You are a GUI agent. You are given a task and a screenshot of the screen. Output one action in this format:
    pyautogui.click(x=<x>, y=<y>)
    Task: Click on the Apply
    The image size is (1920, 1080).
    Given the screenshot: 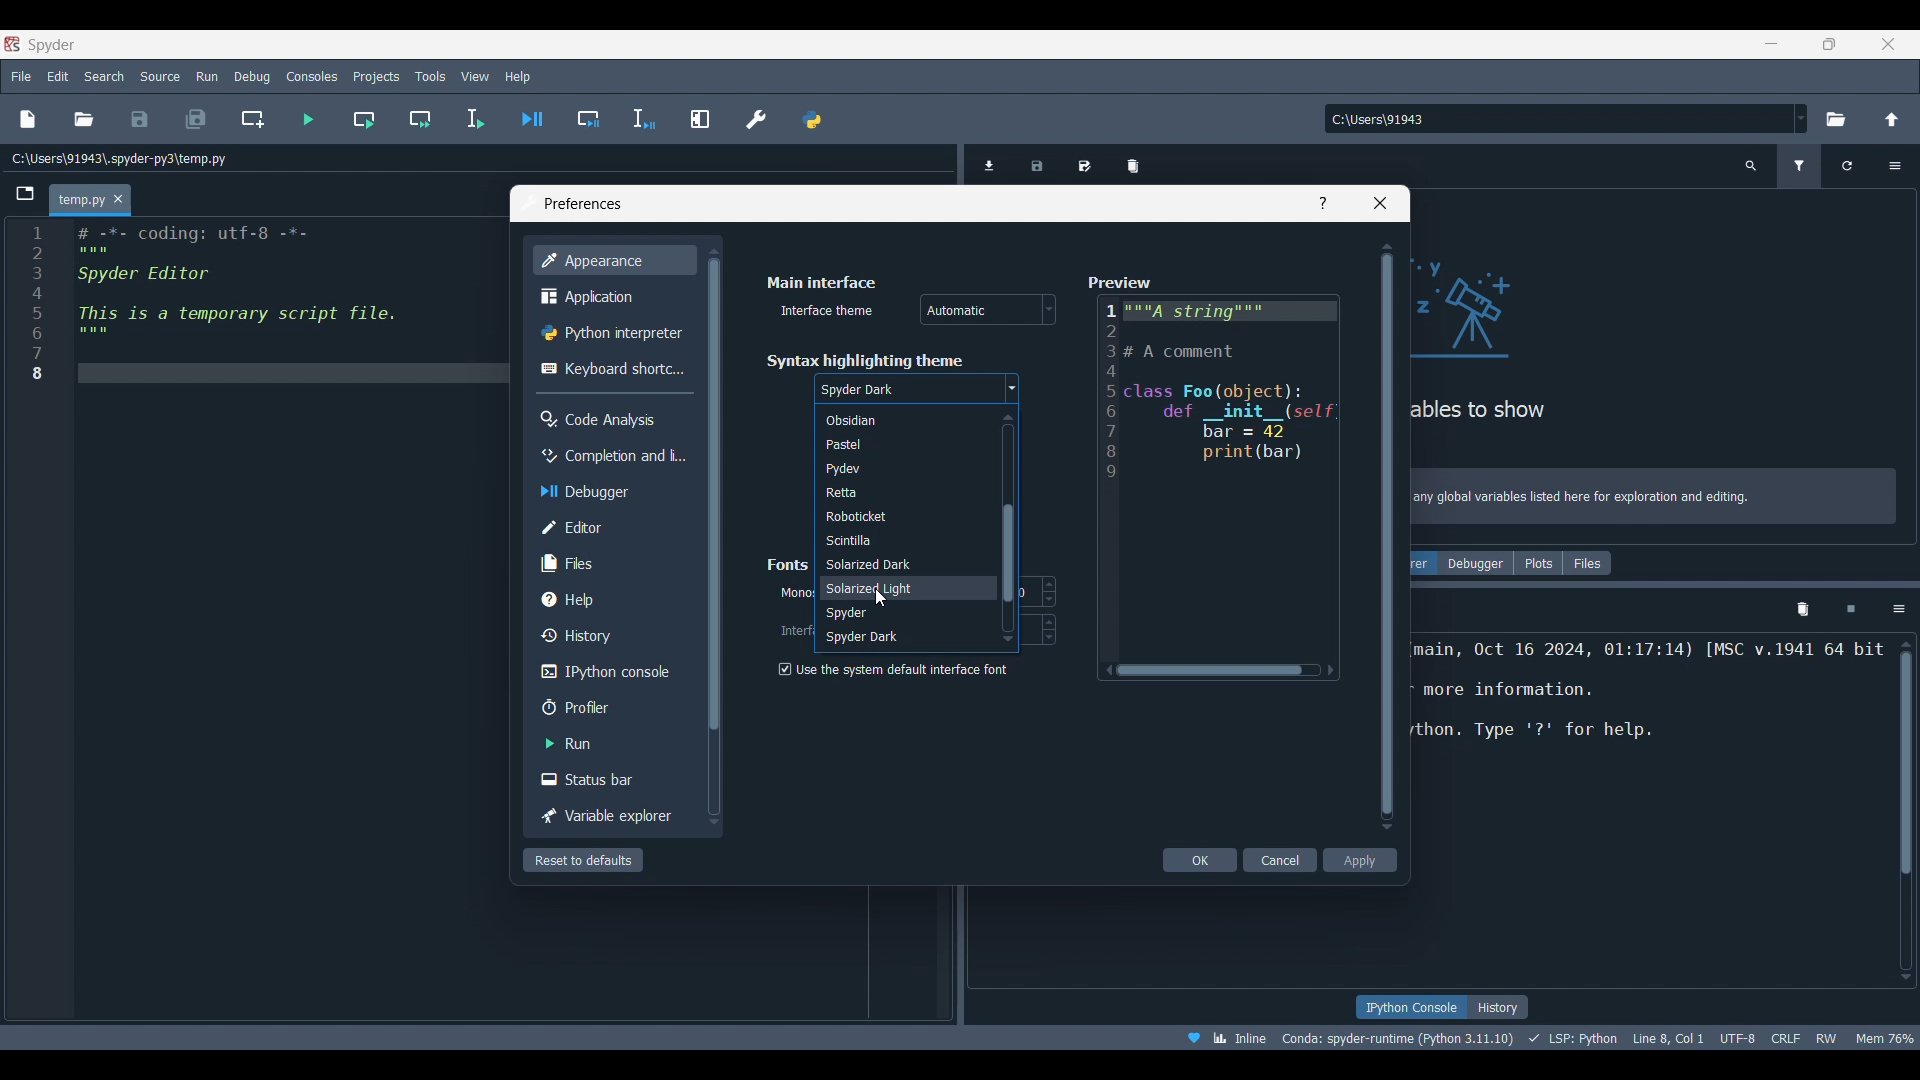 What is the action you would take?
    pyautogui.click(x=1361, y=860)
    